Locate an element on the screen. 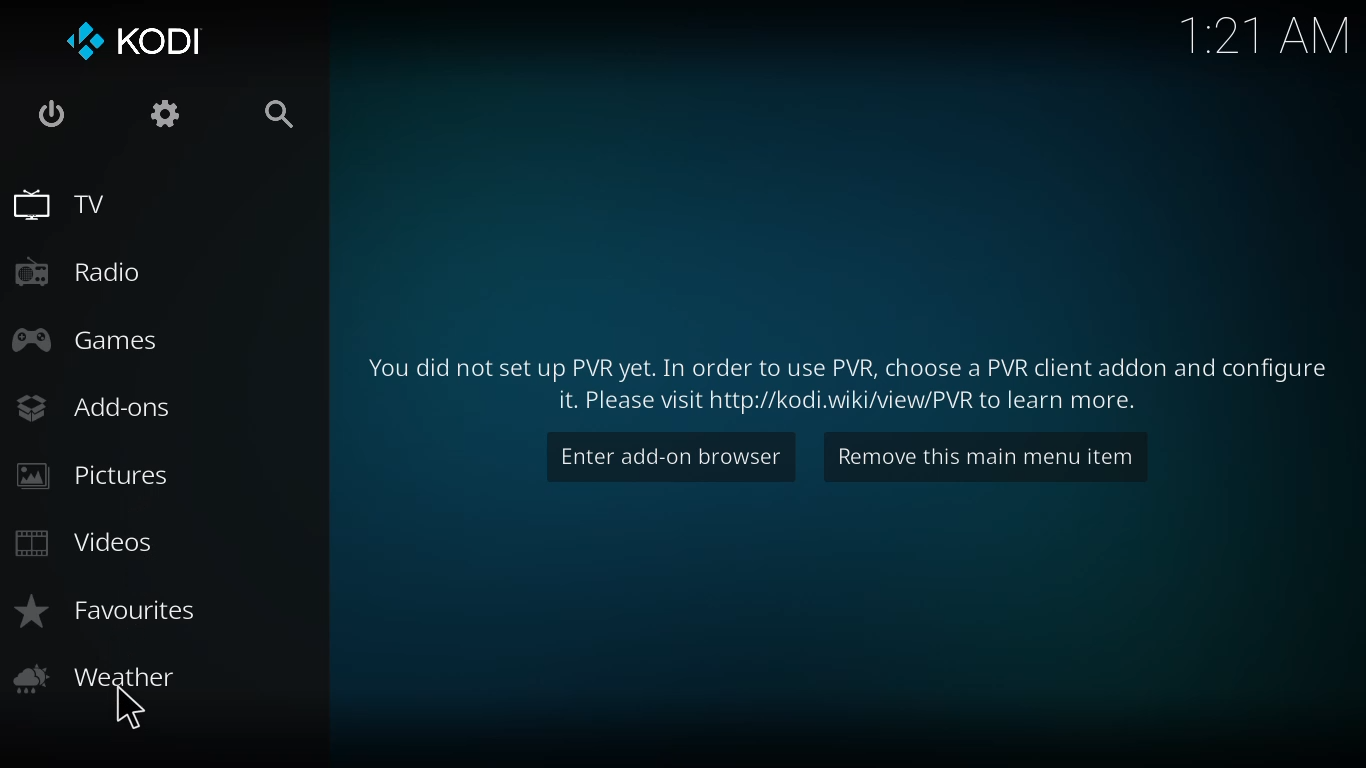  weather is located at coordinates (97, 677).